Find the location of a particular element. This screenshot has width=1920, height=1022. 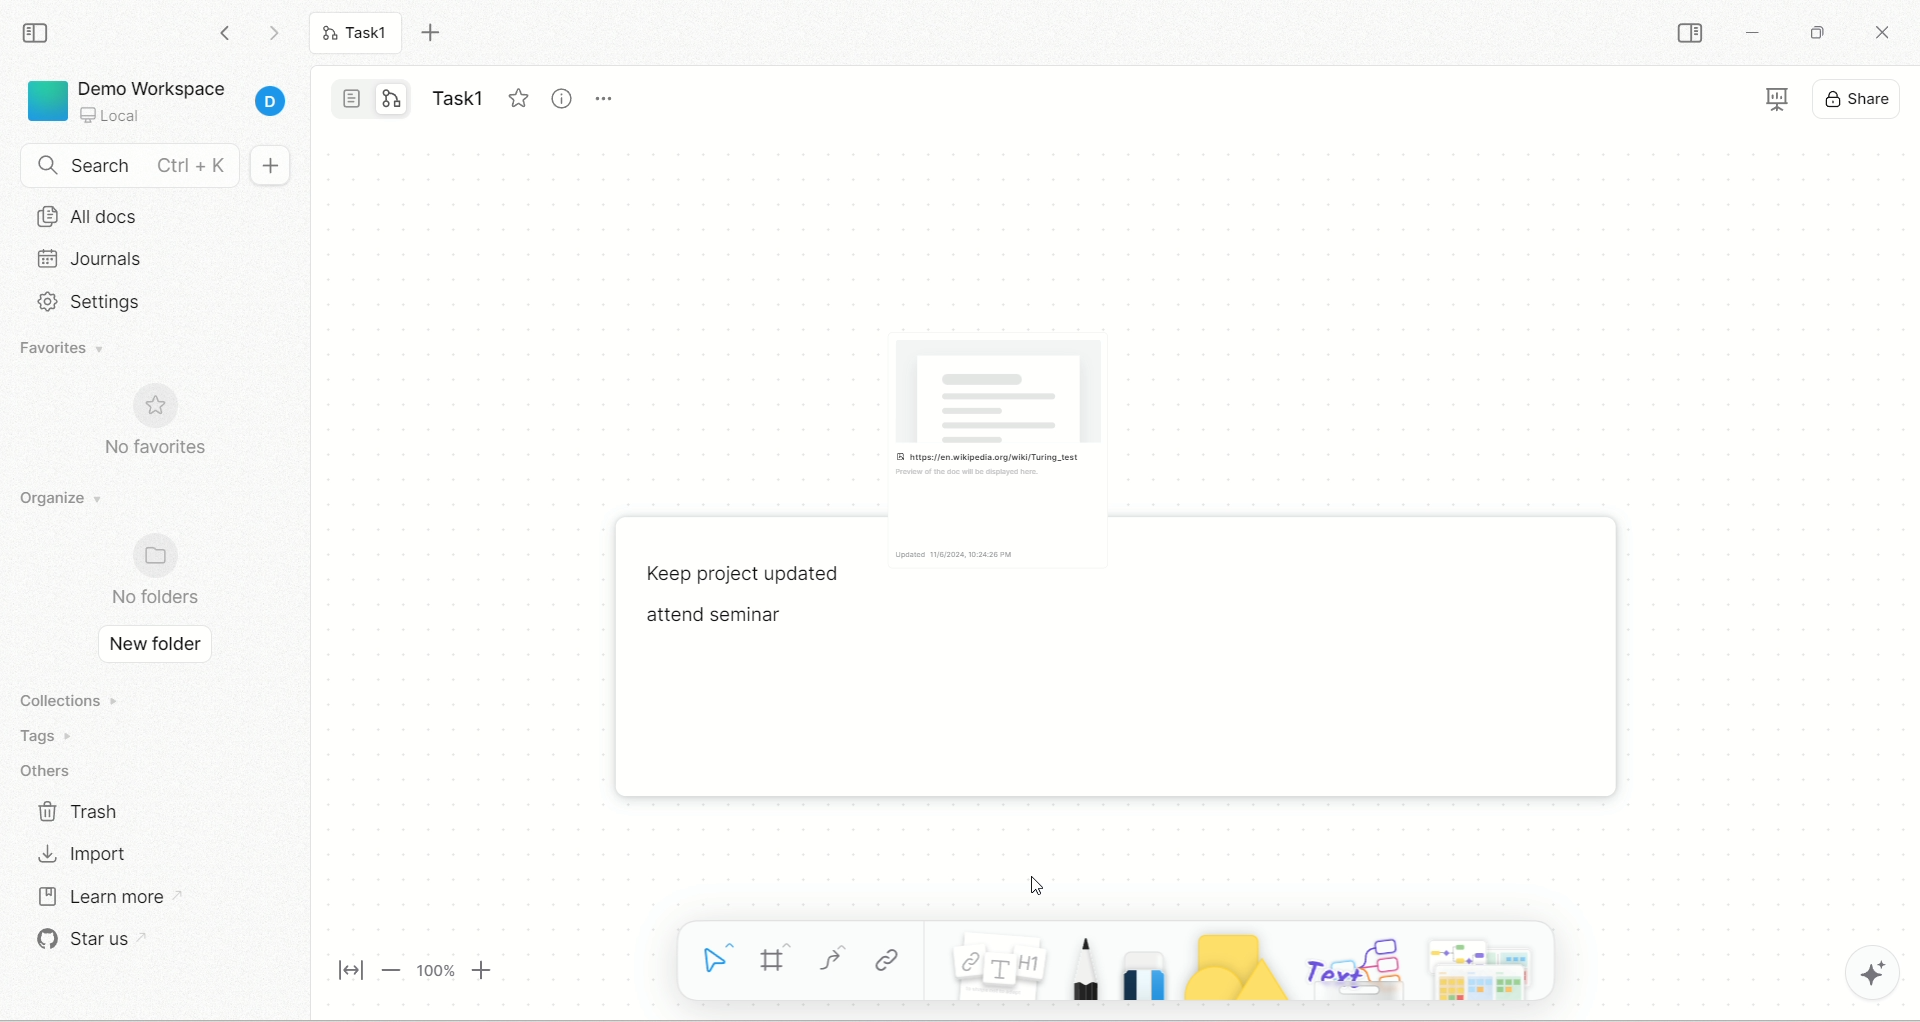

favorite is located at coordinates (515, 98).